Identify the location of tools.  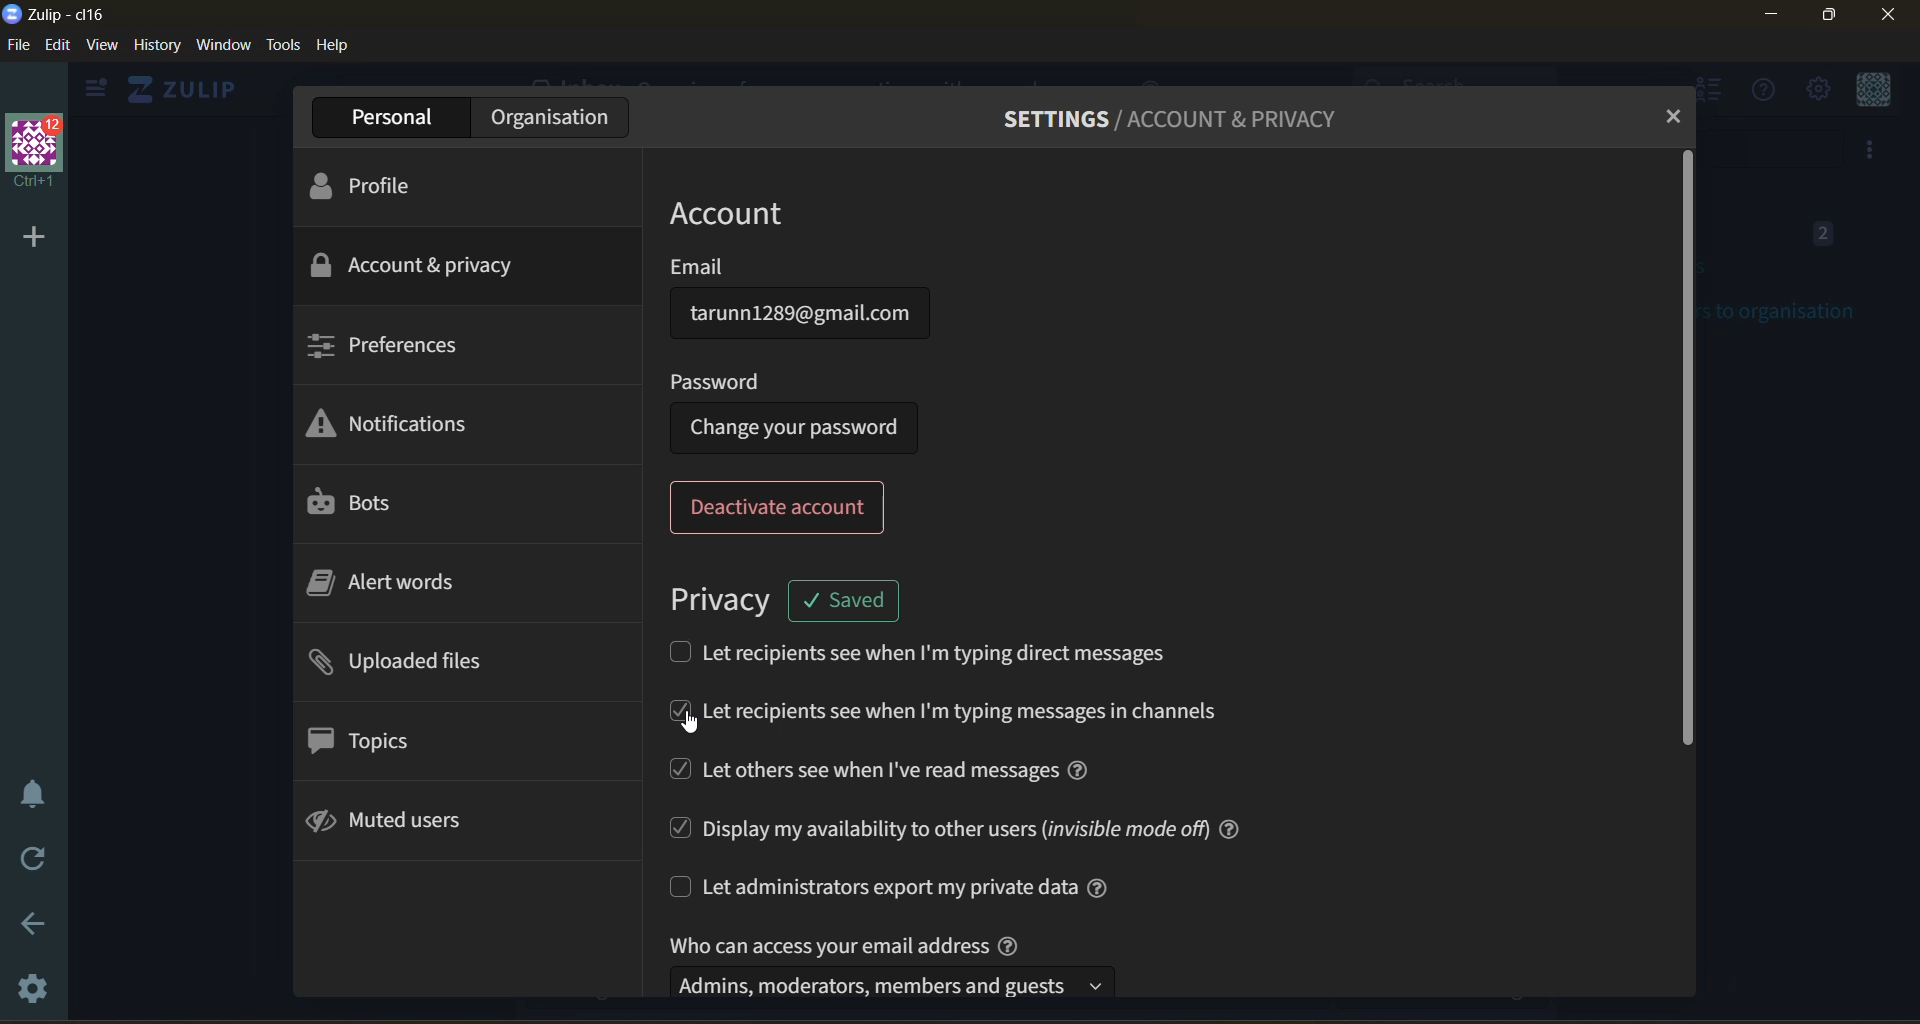
(283, 45).